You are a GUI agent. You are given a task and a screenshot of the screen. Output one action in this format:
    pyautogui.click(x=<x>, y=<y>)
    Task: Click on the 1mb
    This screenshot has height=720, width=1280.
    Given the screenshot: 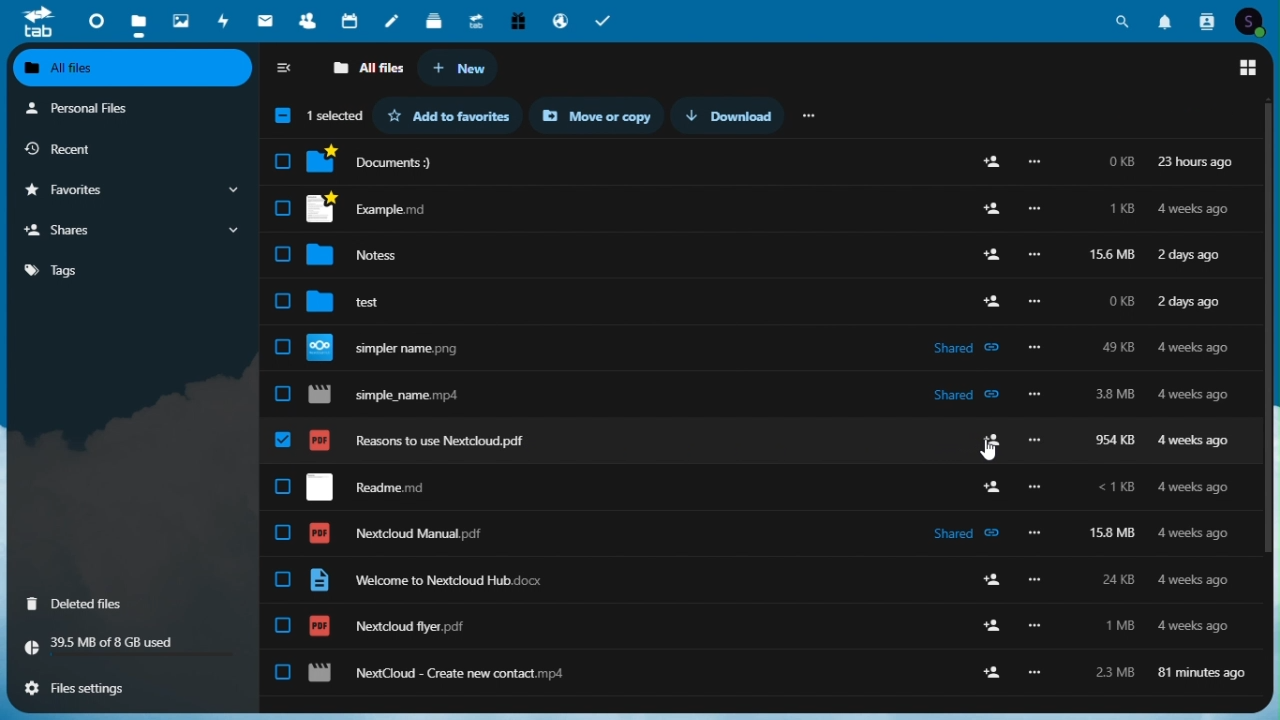 What is the action you would take?
    pyautogui.click(x=1122, y=625)
    